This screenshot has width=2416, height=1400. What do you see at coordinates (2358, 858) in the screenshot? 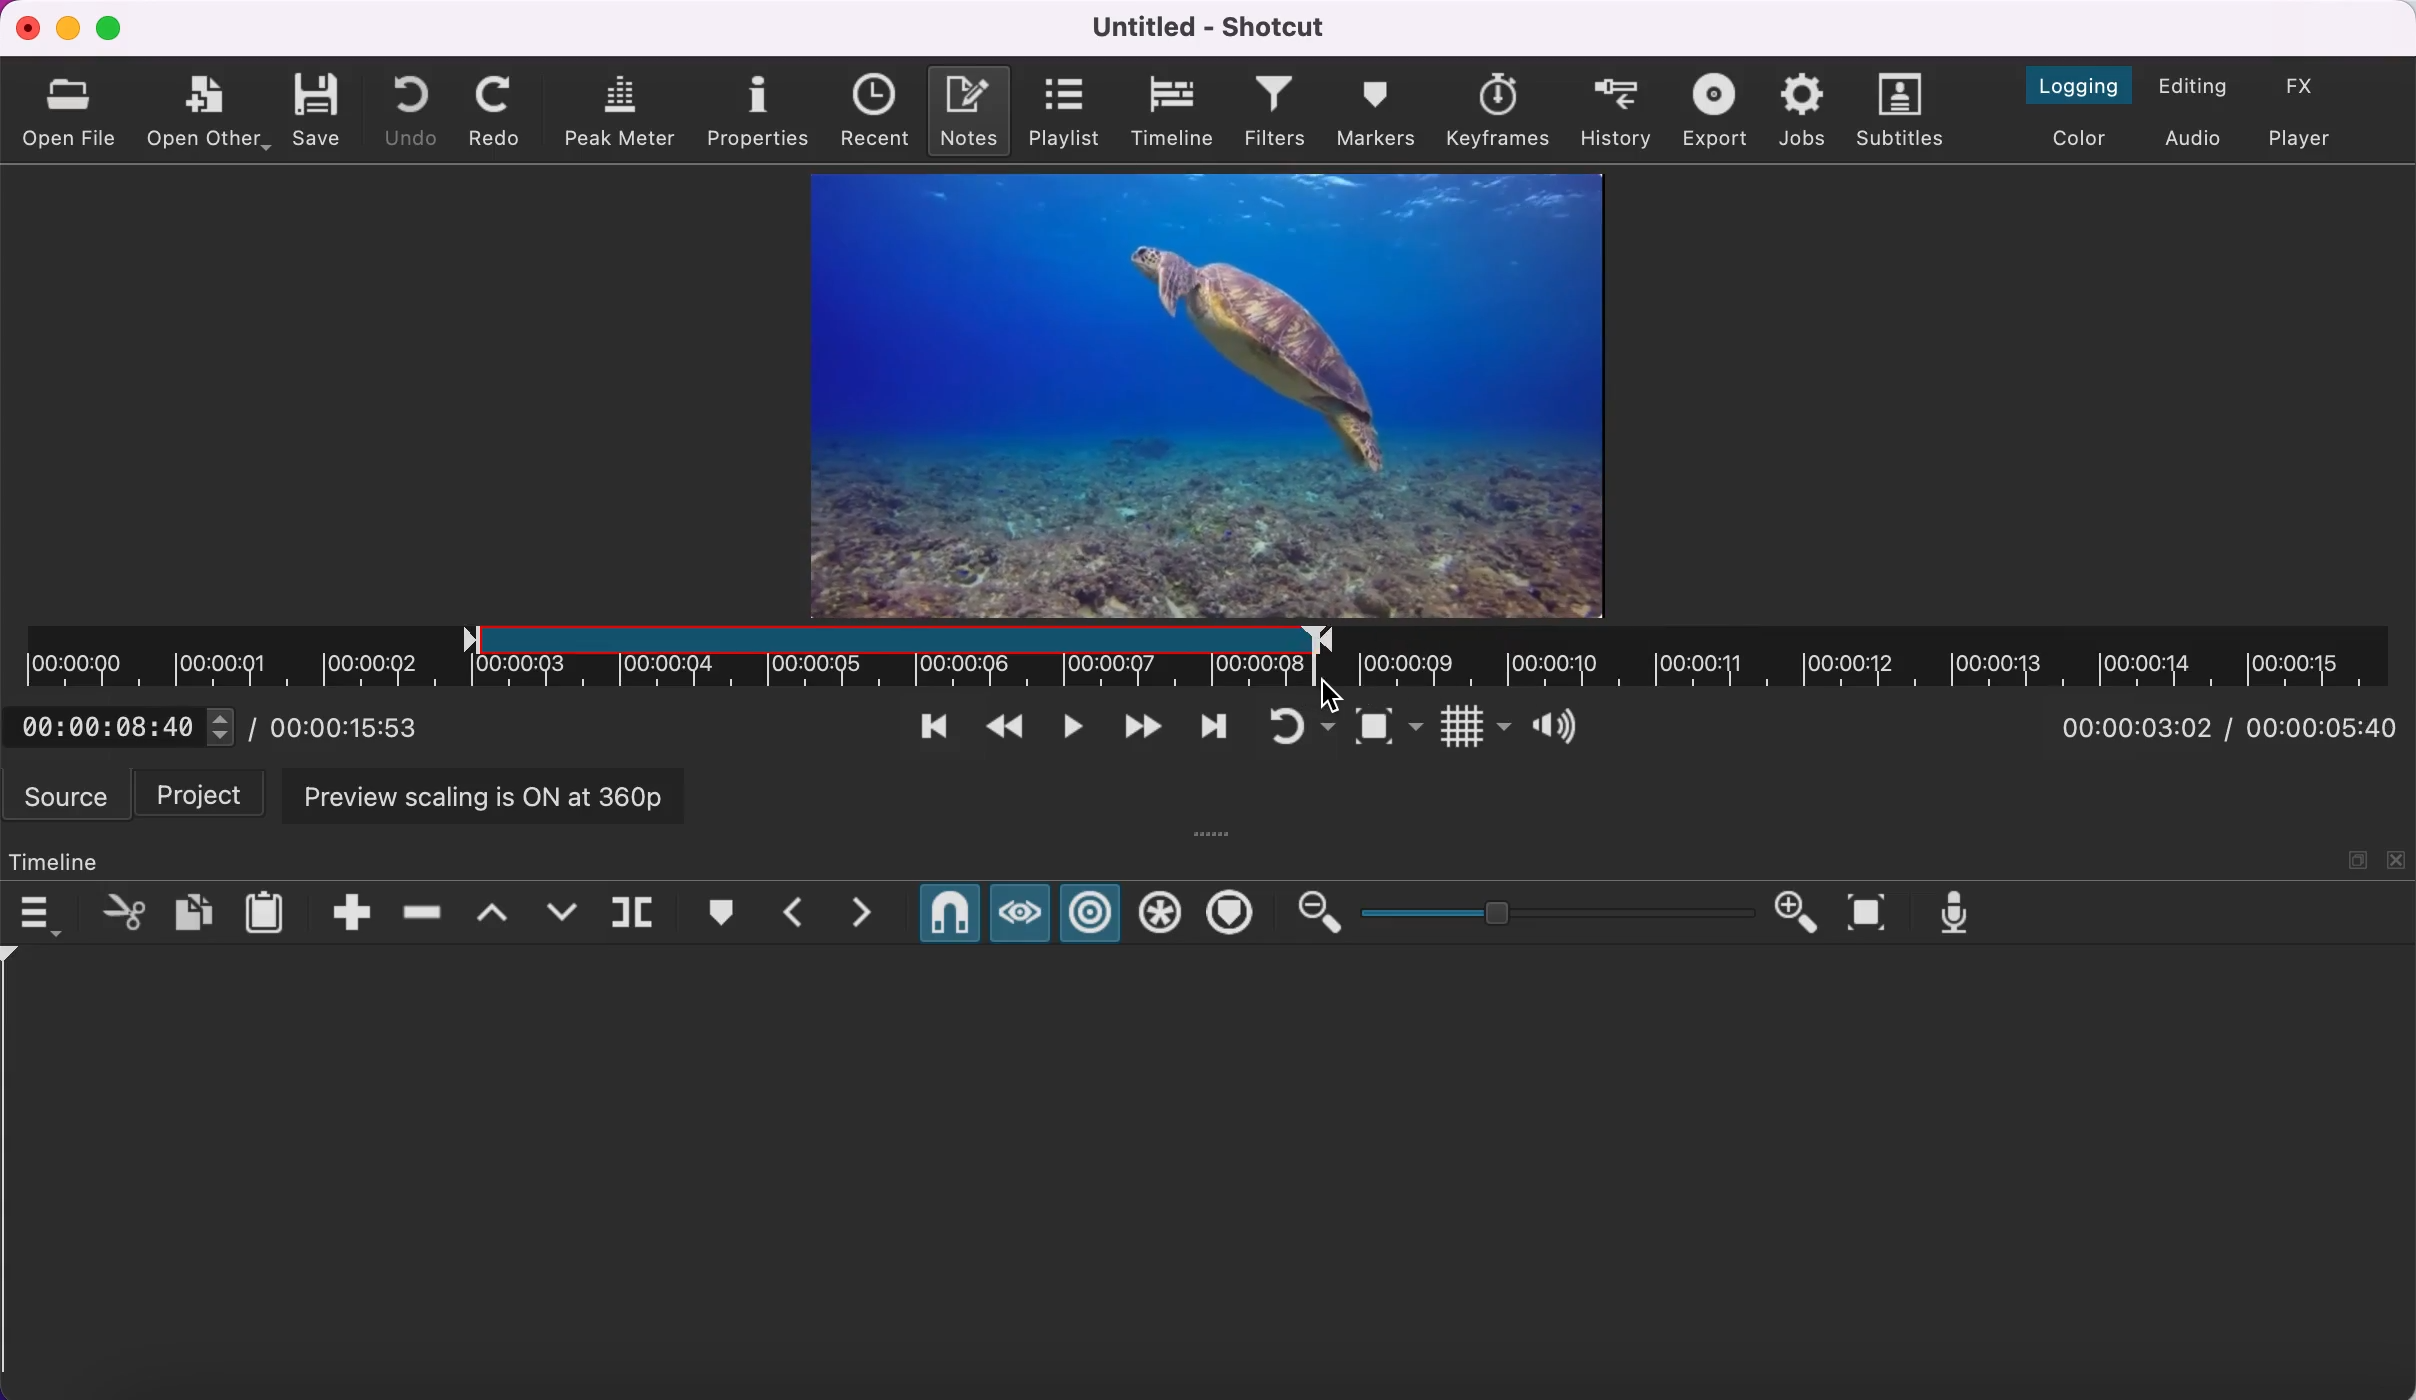
I see `maximize` at bounding box center [2358, 858].